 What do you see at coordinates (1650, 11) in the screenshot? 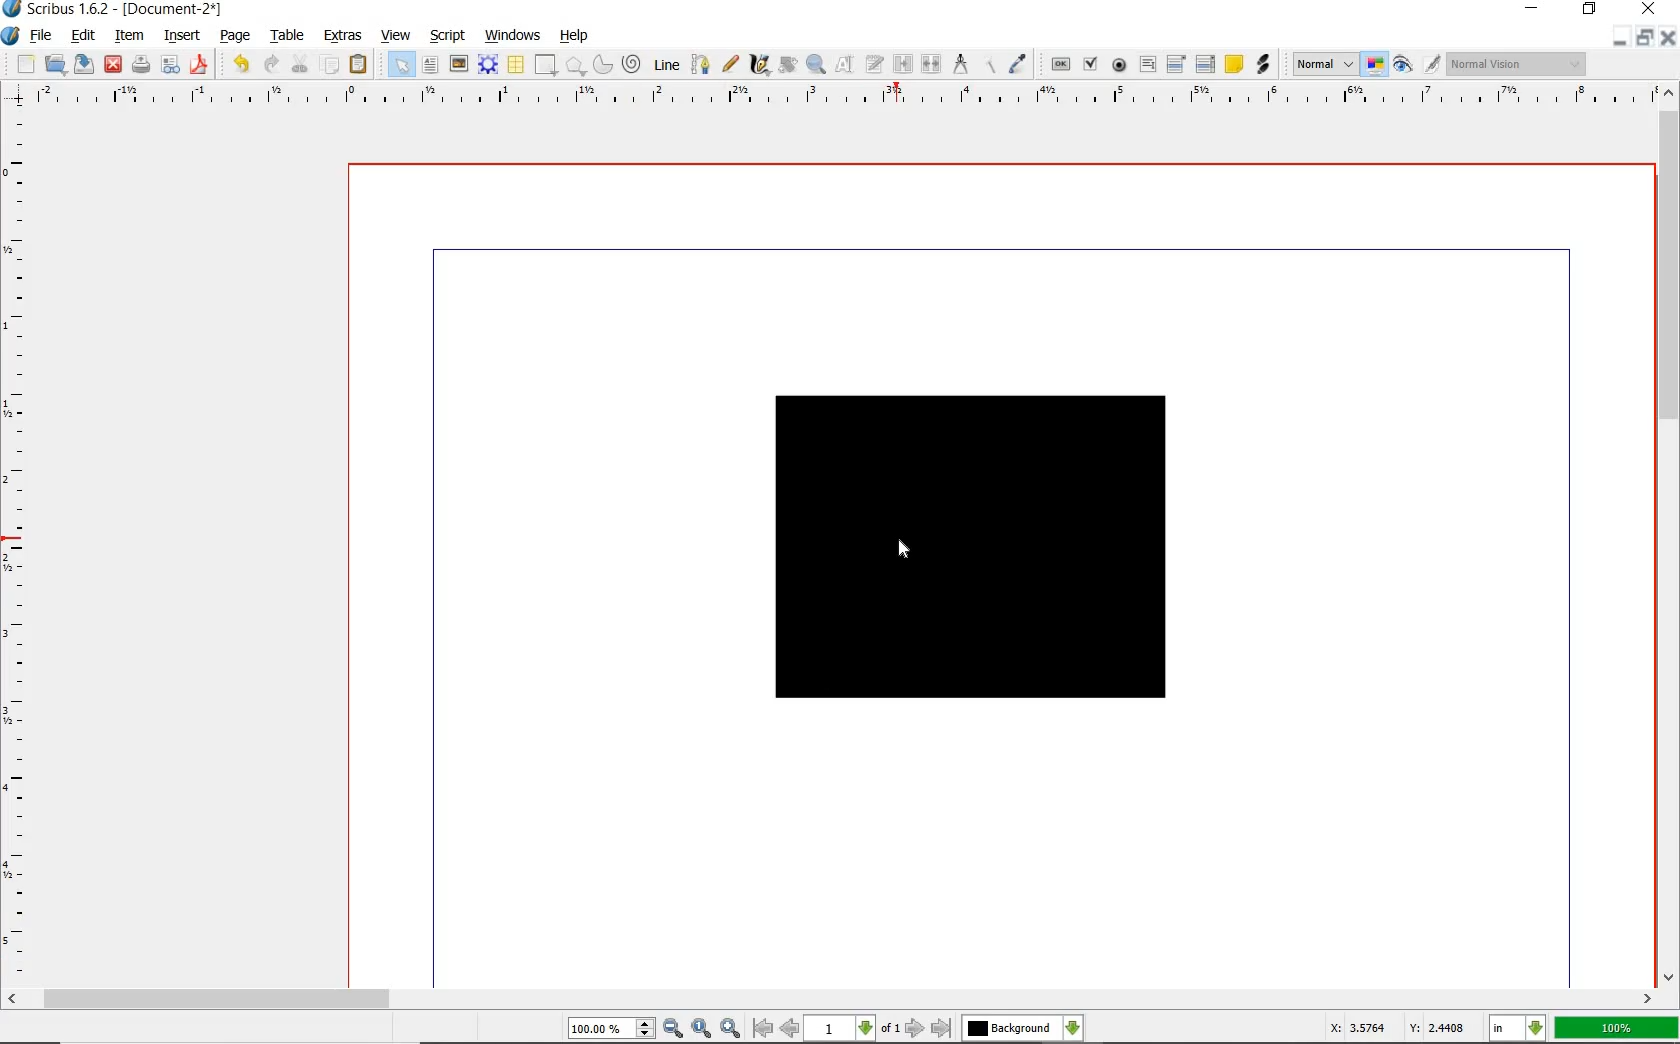
I see `CLOSE` at bounding box center [1650, 11].